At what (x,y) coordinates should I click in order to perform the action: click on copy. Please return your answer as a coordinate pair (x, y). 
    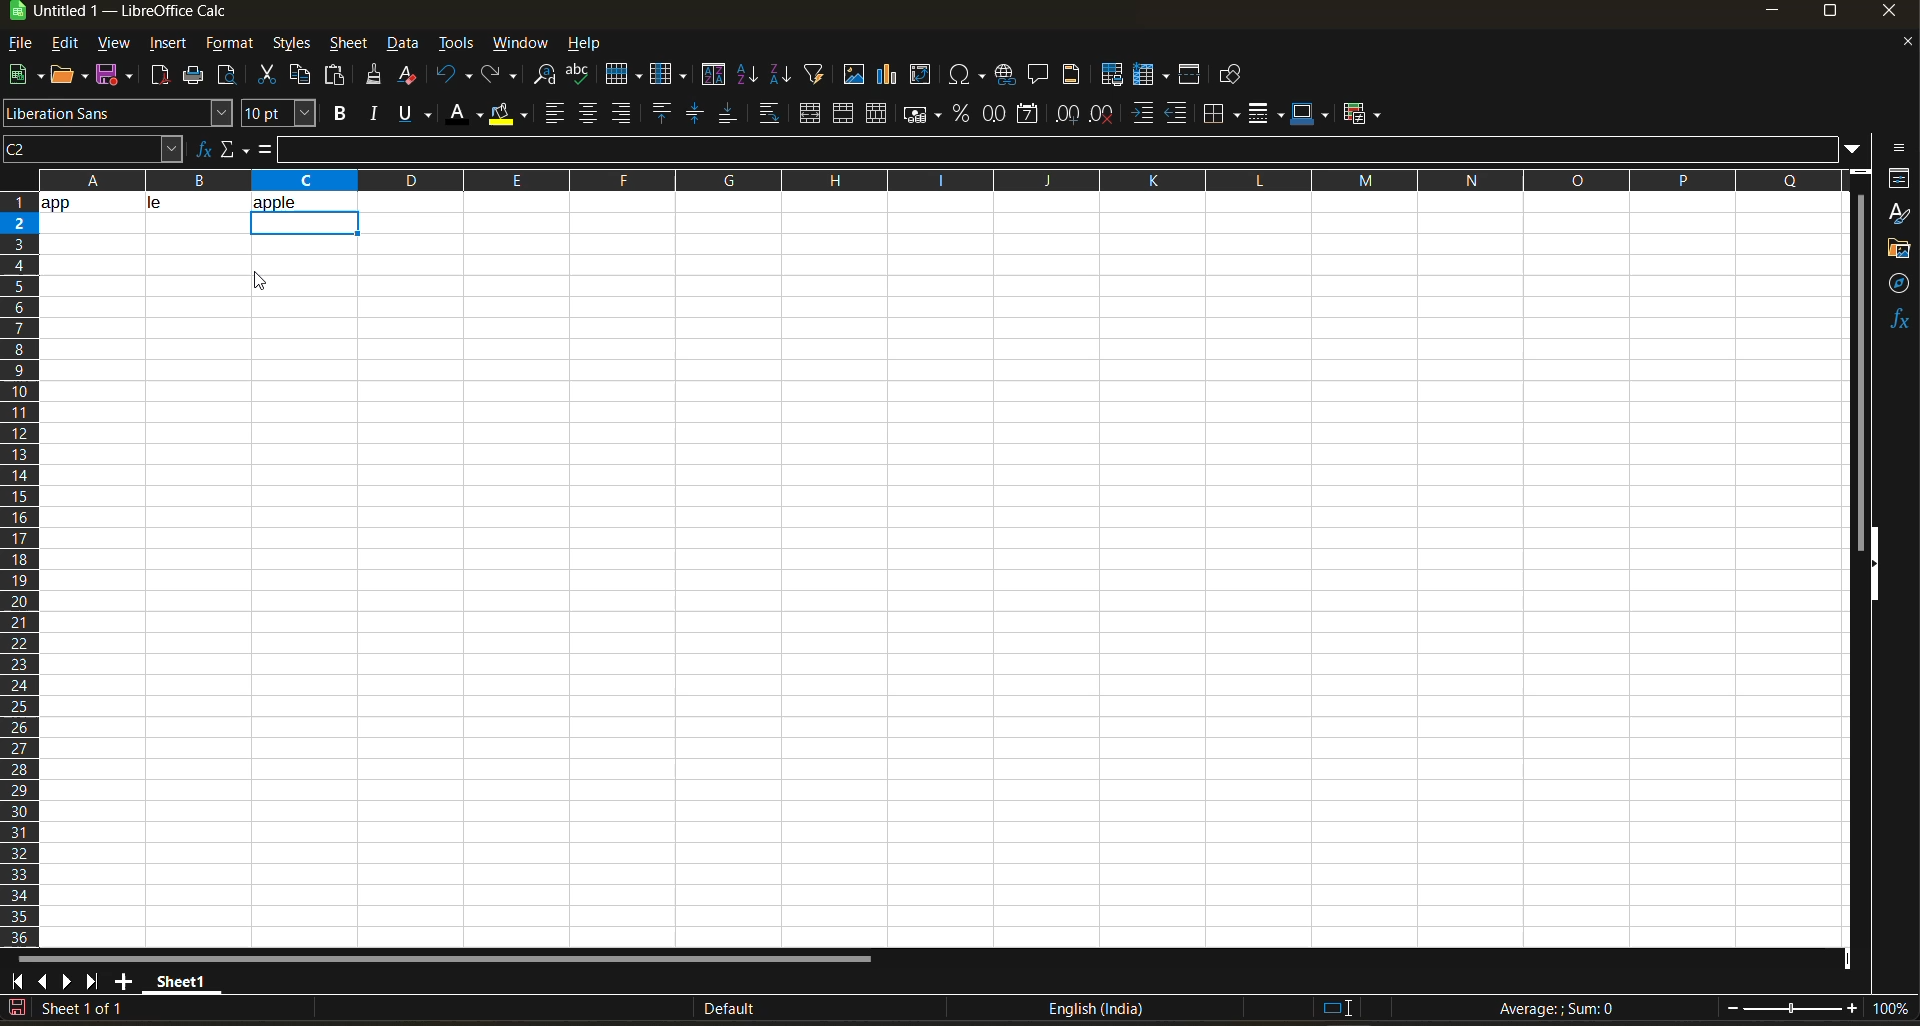
    Looking at the image, I should click on (303, 75).